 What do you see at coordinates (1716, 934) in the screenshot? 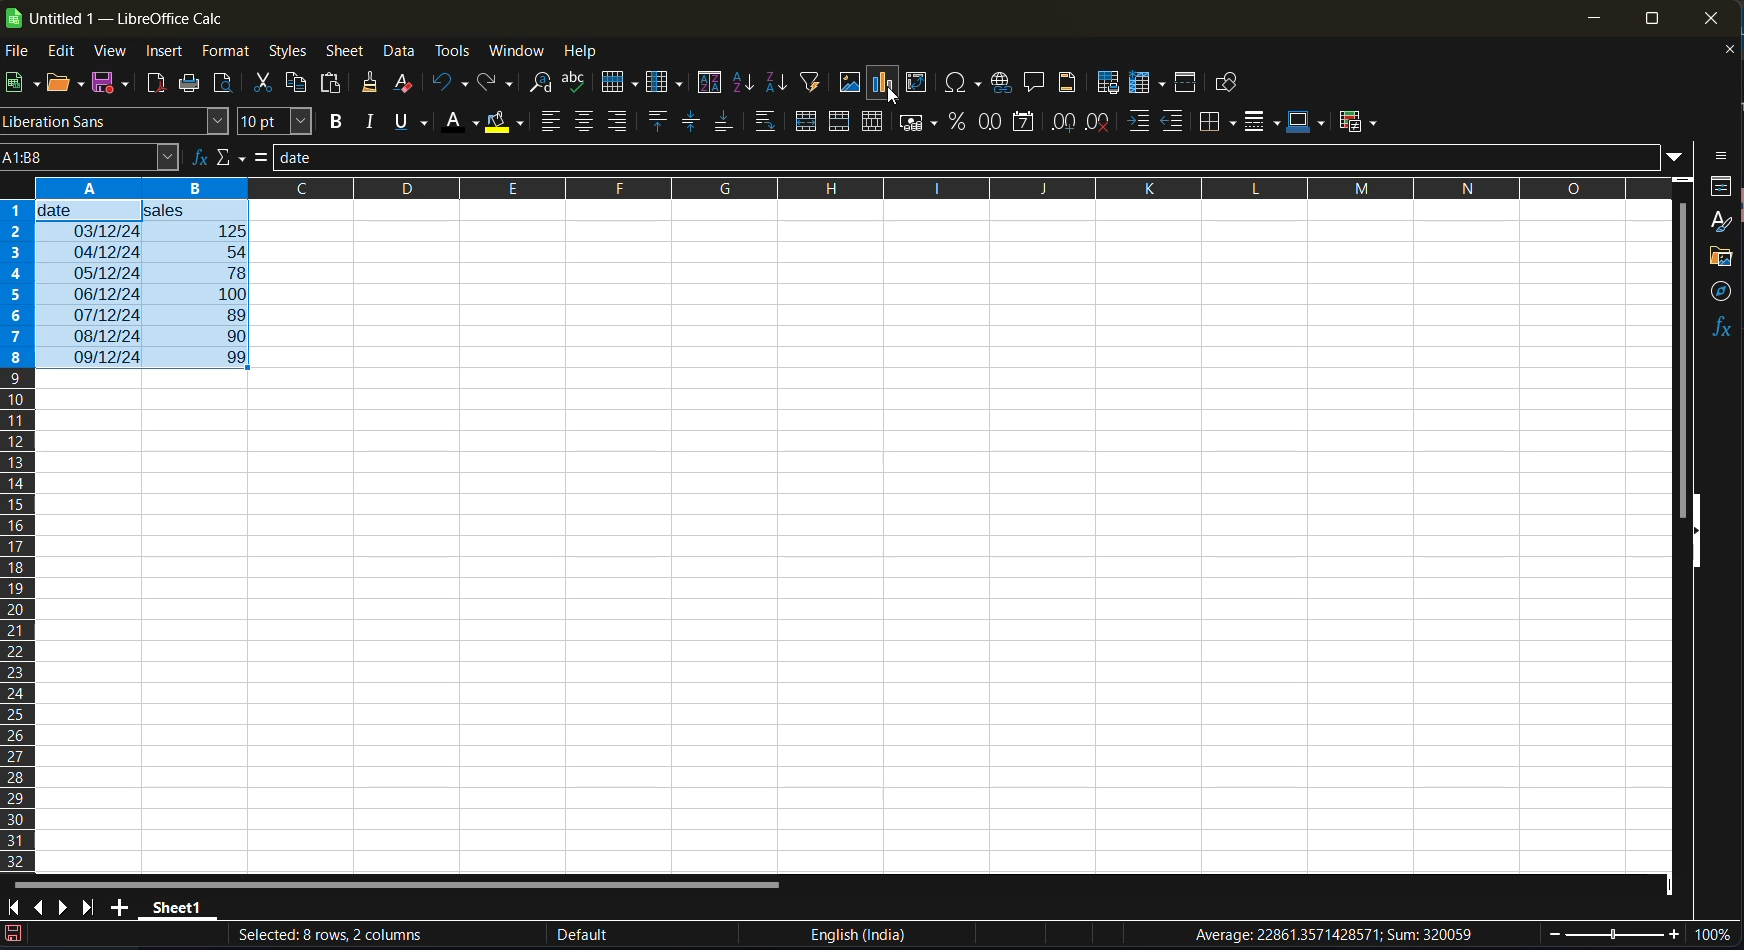
I see `zoom factor` at bounding box center [1716, 934].